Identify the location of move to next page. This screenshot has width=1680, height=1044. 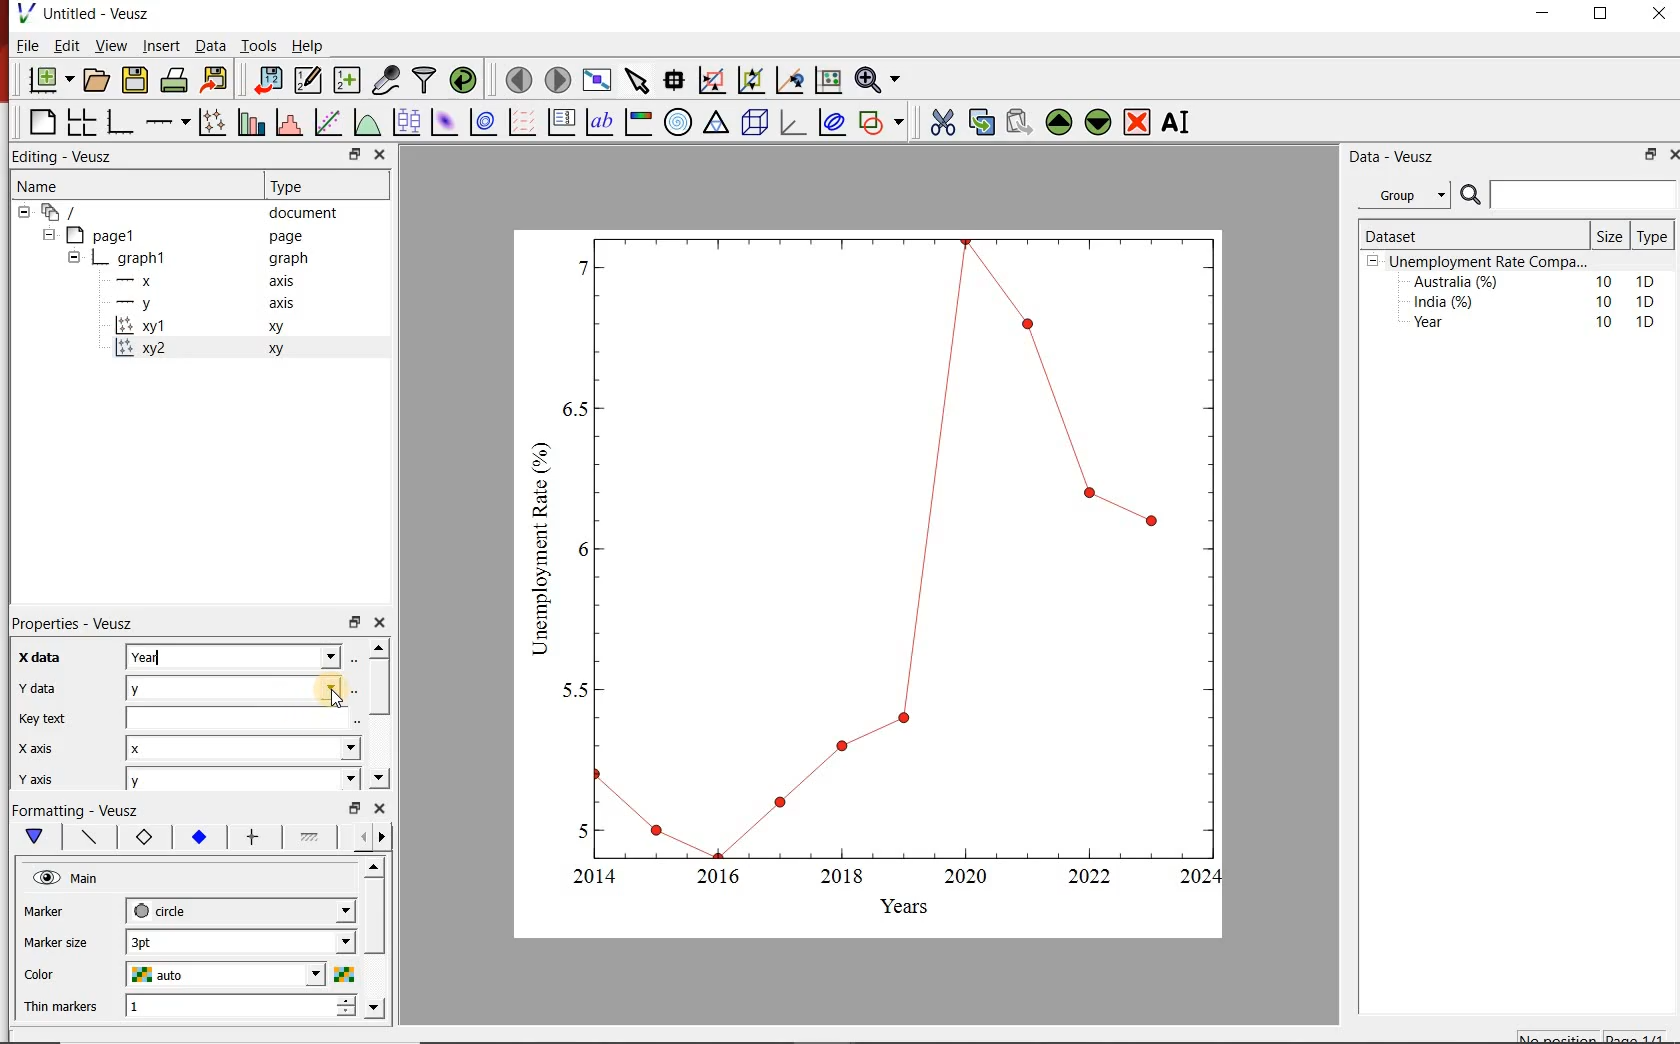
(559, 80).